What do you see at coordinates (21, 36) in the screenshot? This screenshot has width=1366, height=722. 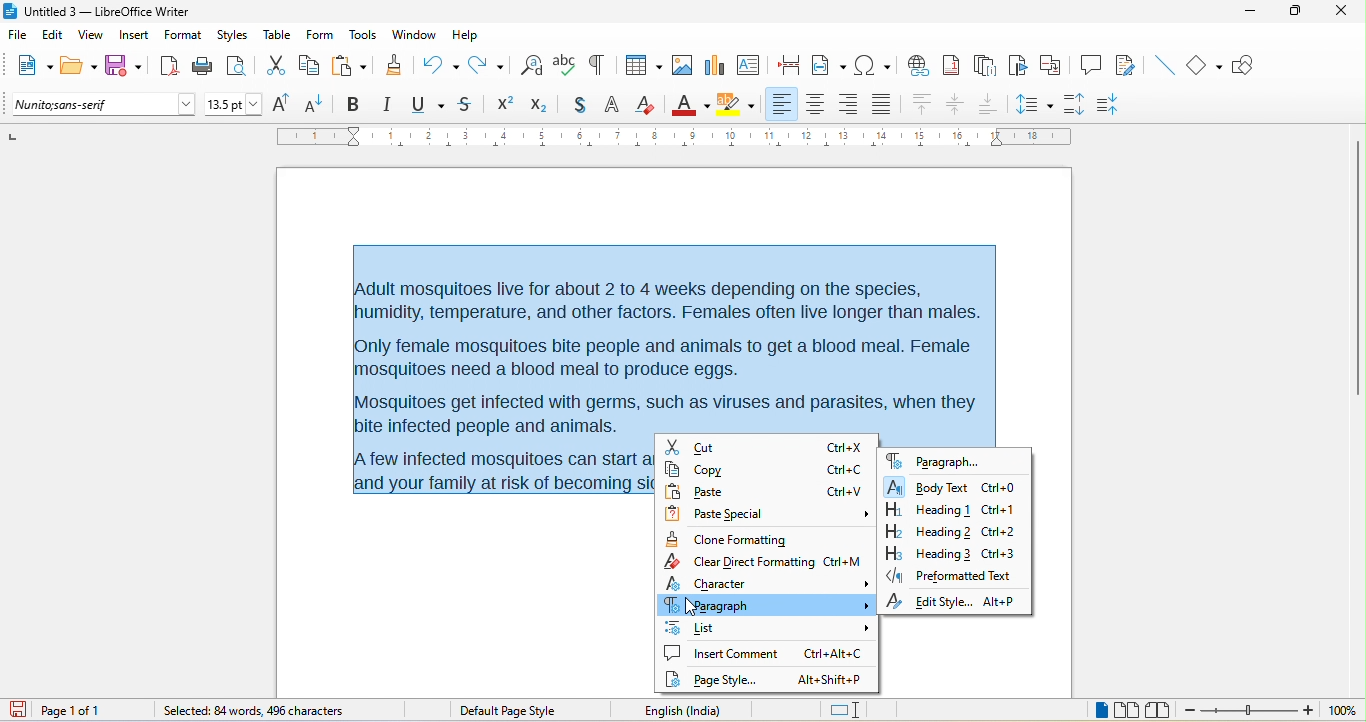 I see `file` at bounding box center [21, 36].